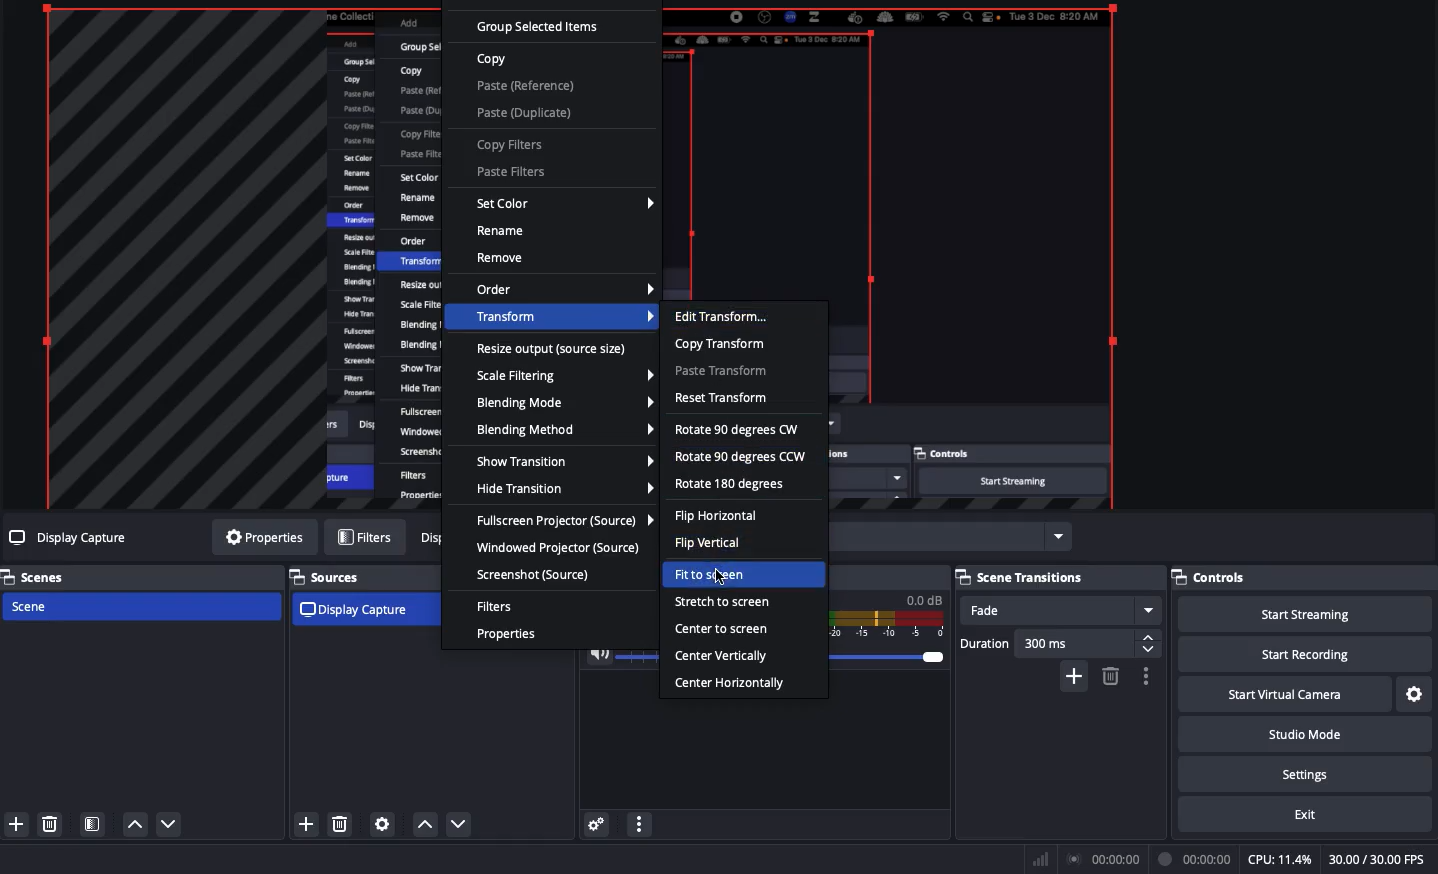  I want to click on Resize output, so click(554, 352).